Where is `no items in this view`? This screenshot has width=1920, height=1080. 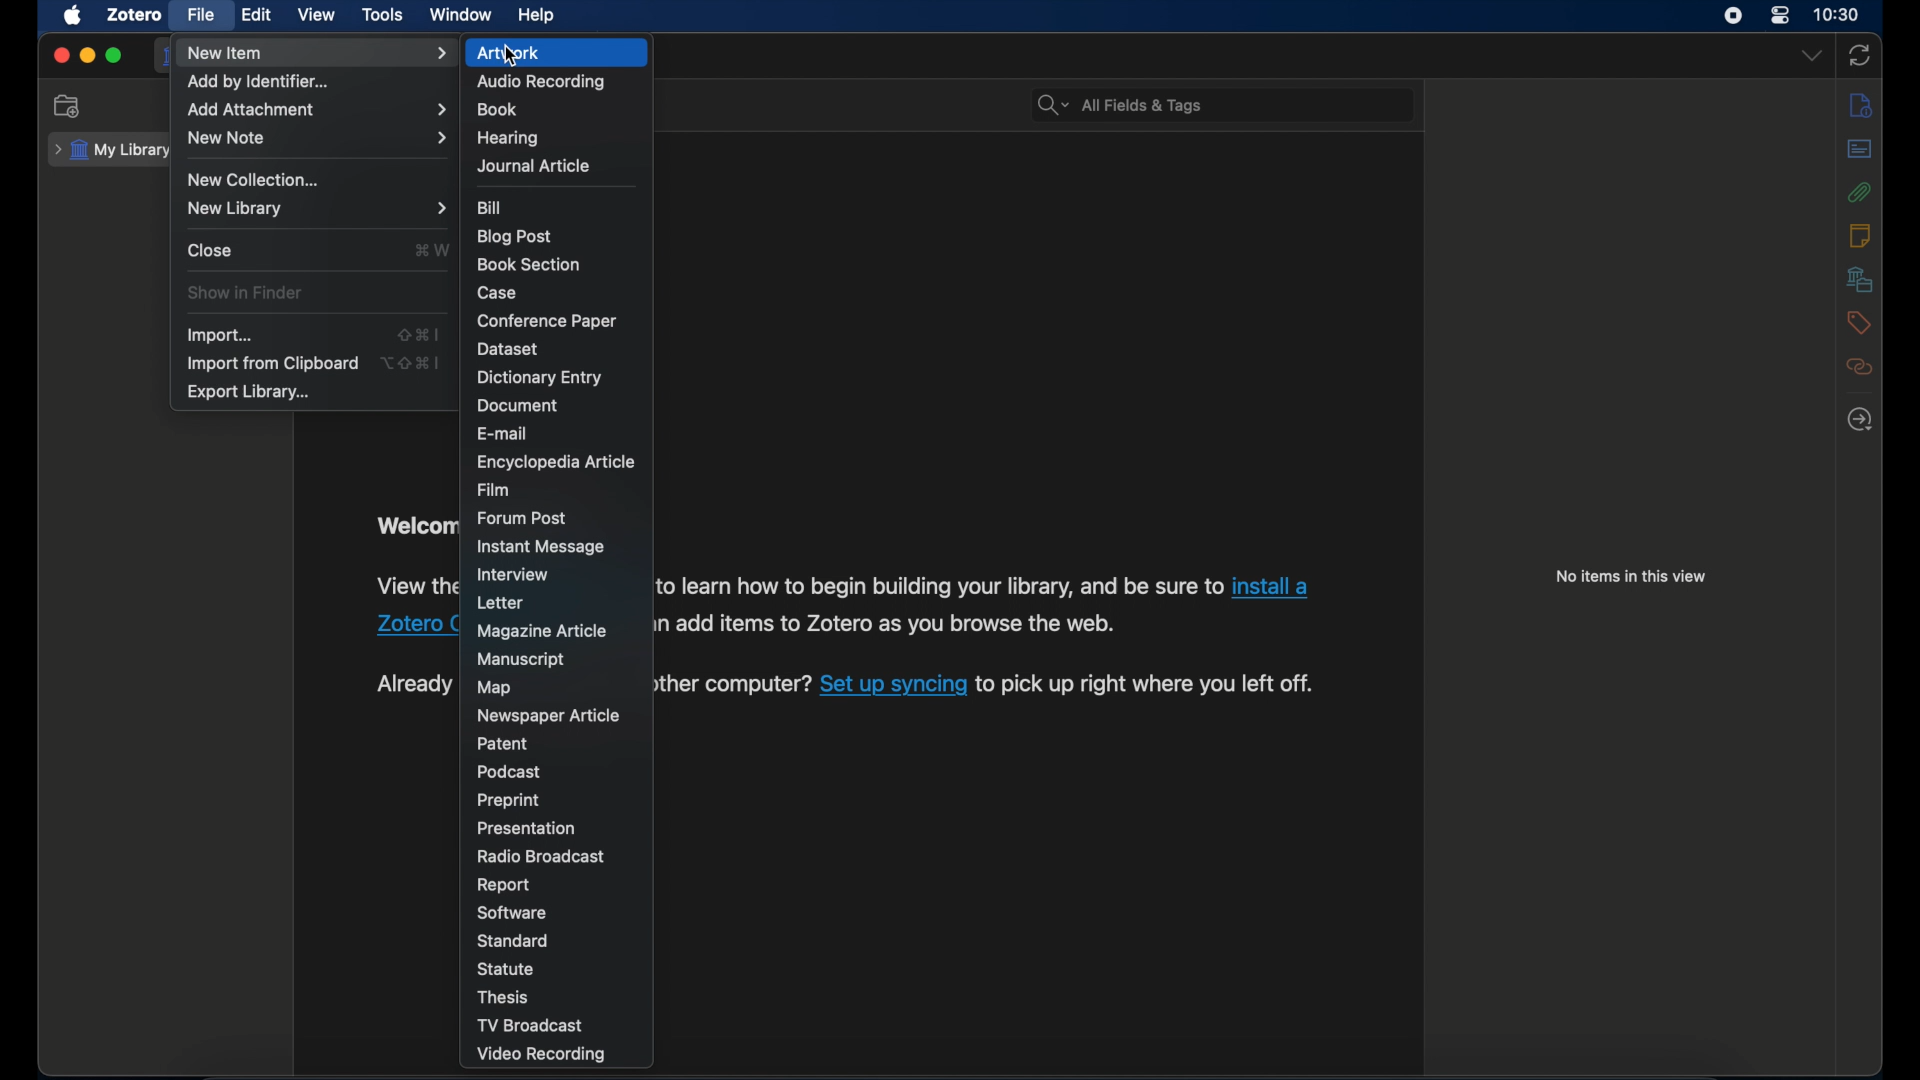 no items in this view is located at coordinates (1631, 576).